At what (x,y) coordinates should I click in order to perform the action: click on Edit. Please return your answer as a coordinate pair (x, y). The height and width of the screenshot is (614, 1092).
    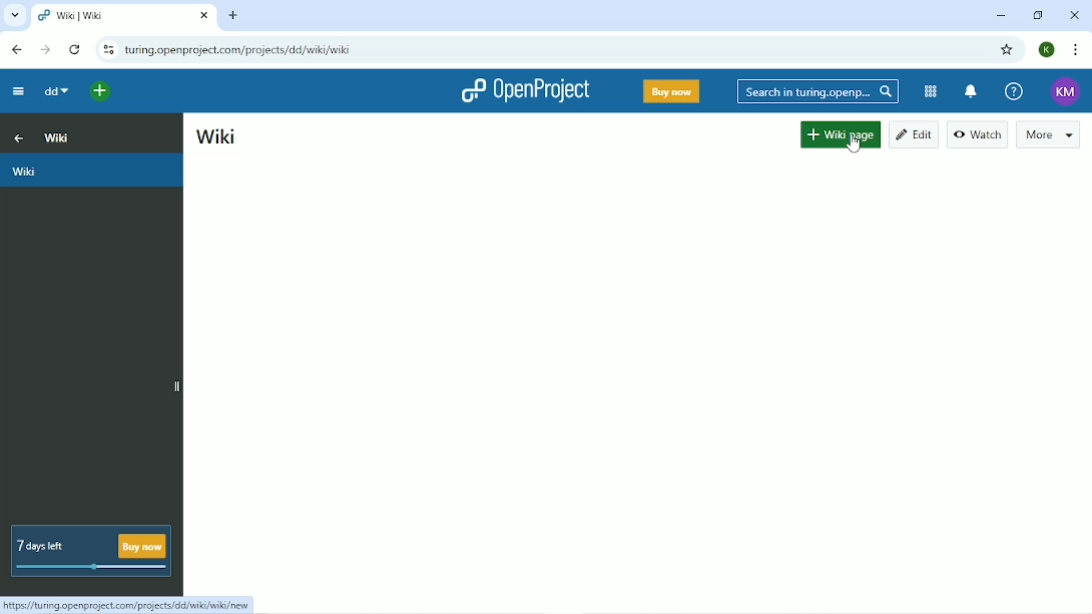
    Looking at the image, I should click on (914, 135).